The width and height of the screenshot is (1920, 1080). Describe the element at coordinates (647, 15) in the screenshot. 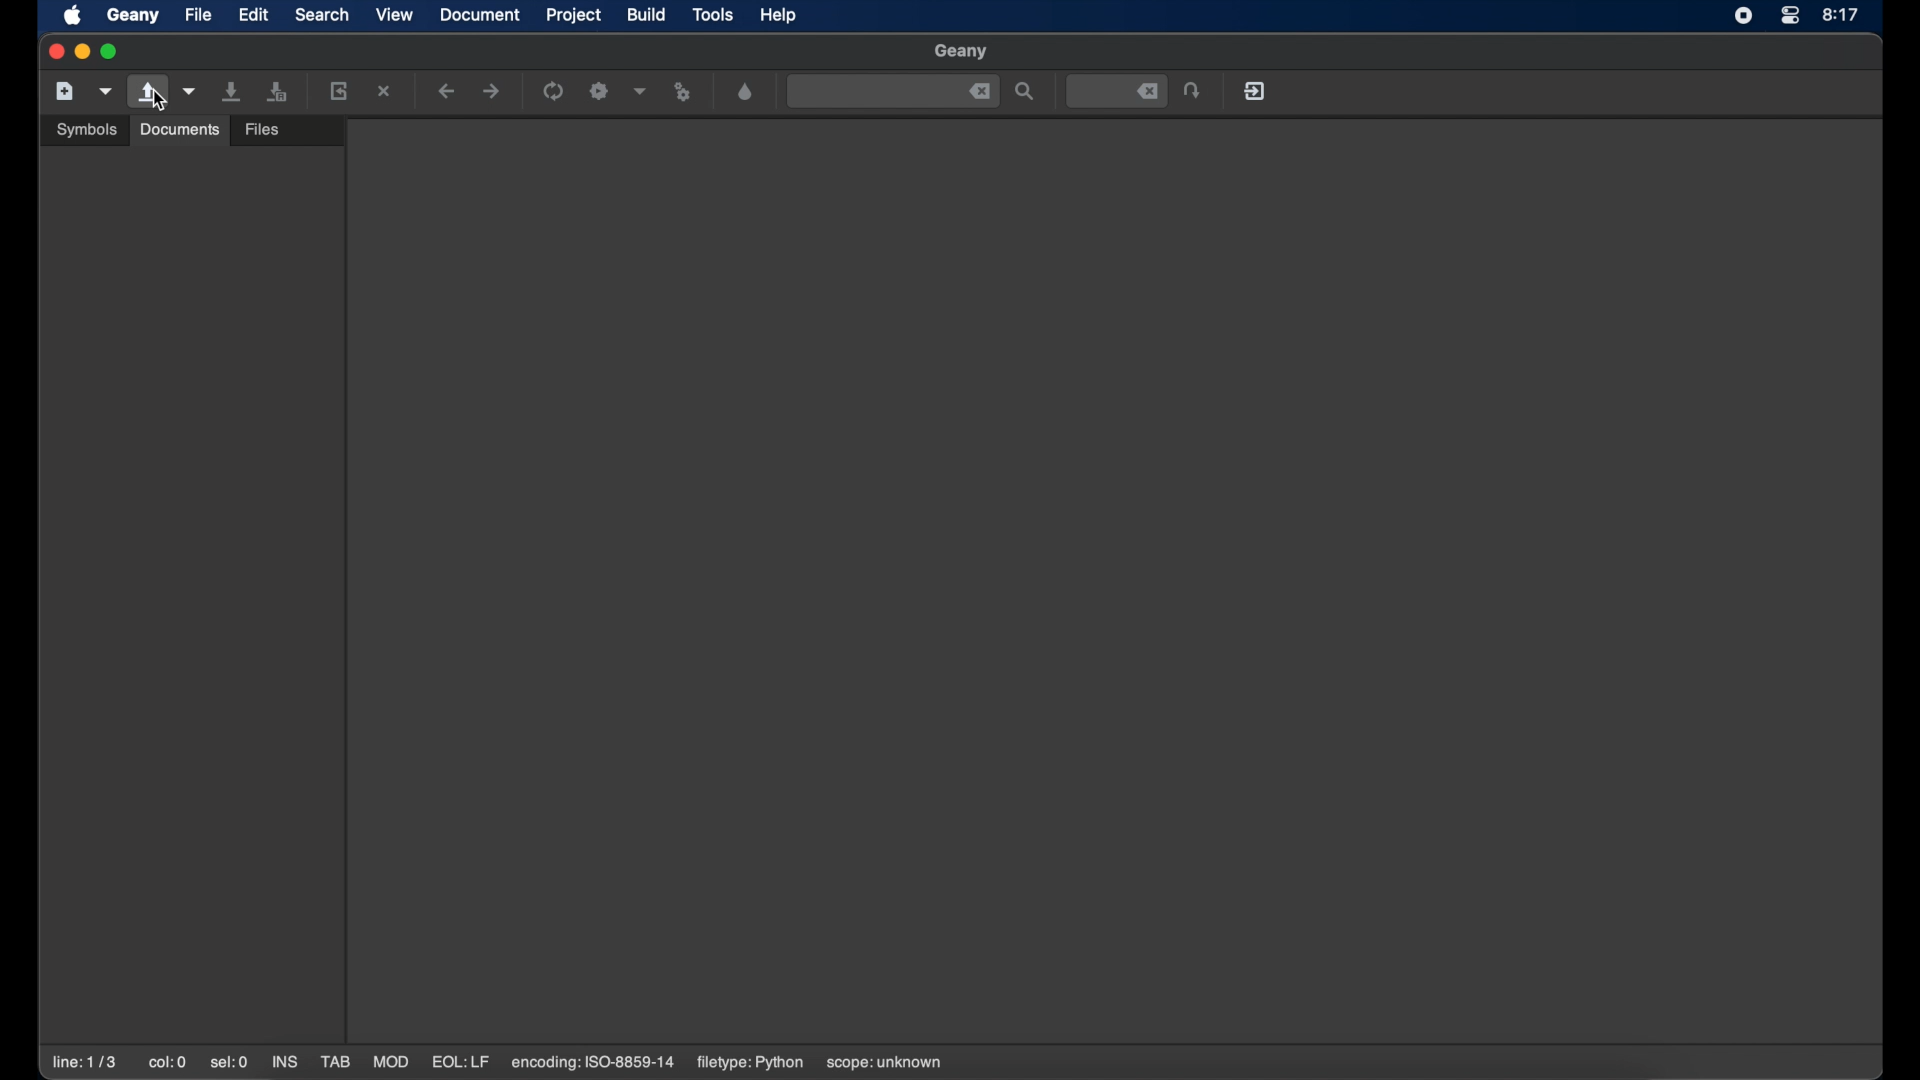

I see `build` at that location.